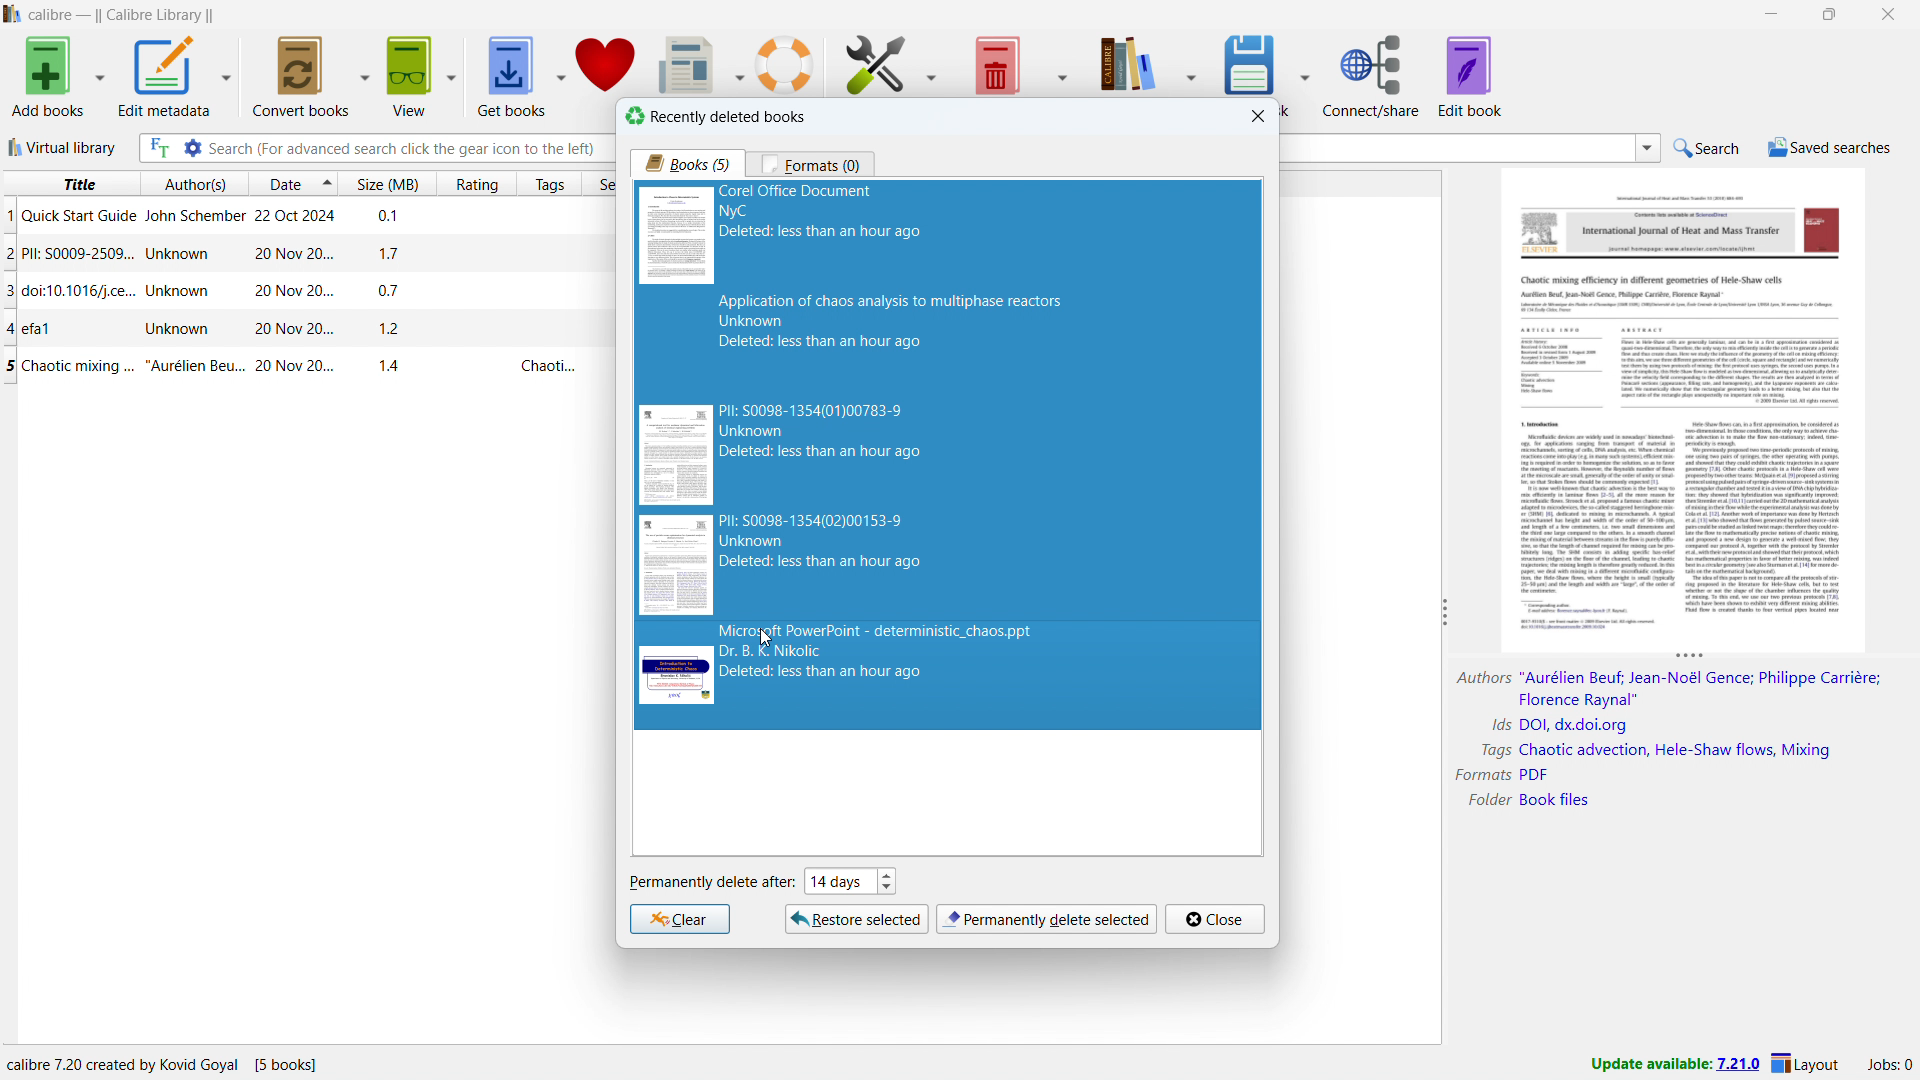 This screenshot has width=1920, height=1080. I want to click on double click to open book details window, so click(1686, 407).